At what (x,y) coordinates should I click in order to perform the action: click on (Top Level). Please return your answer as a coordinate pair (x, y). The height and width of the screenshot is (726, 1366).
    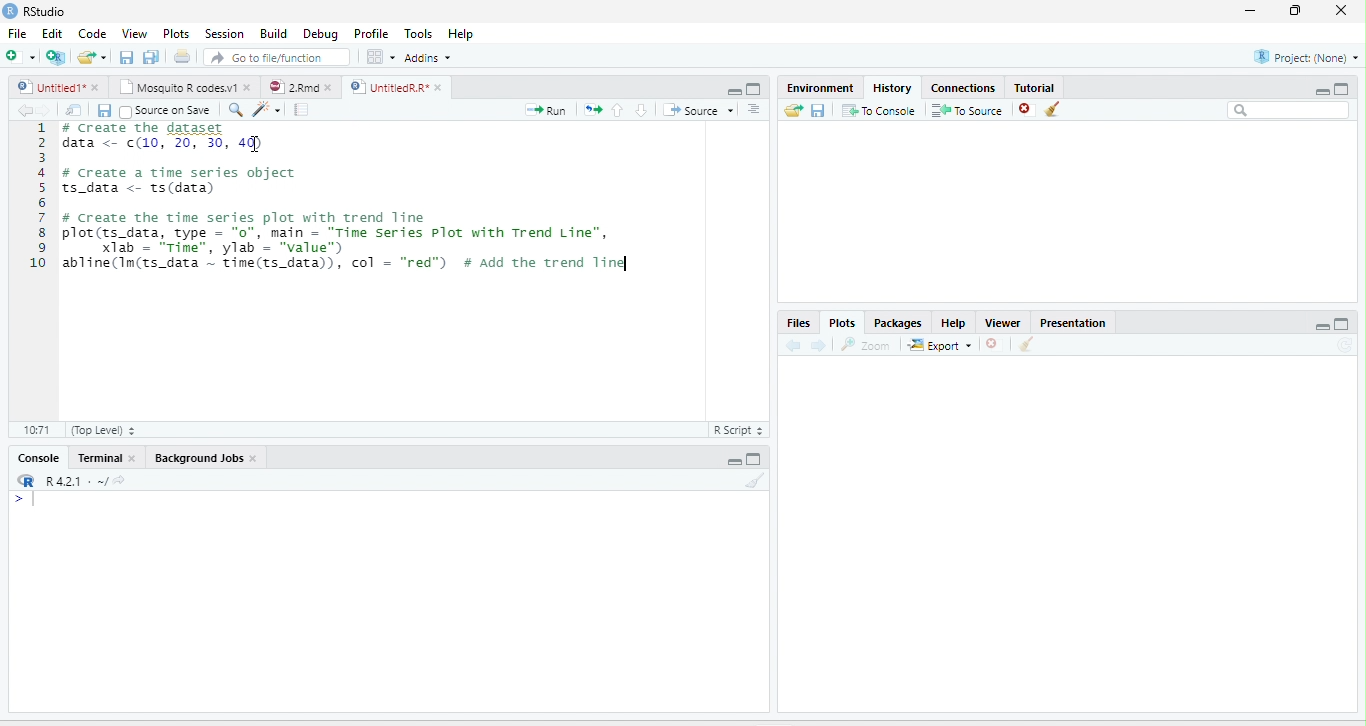
    Looking at the image, I should click on (102, 430).